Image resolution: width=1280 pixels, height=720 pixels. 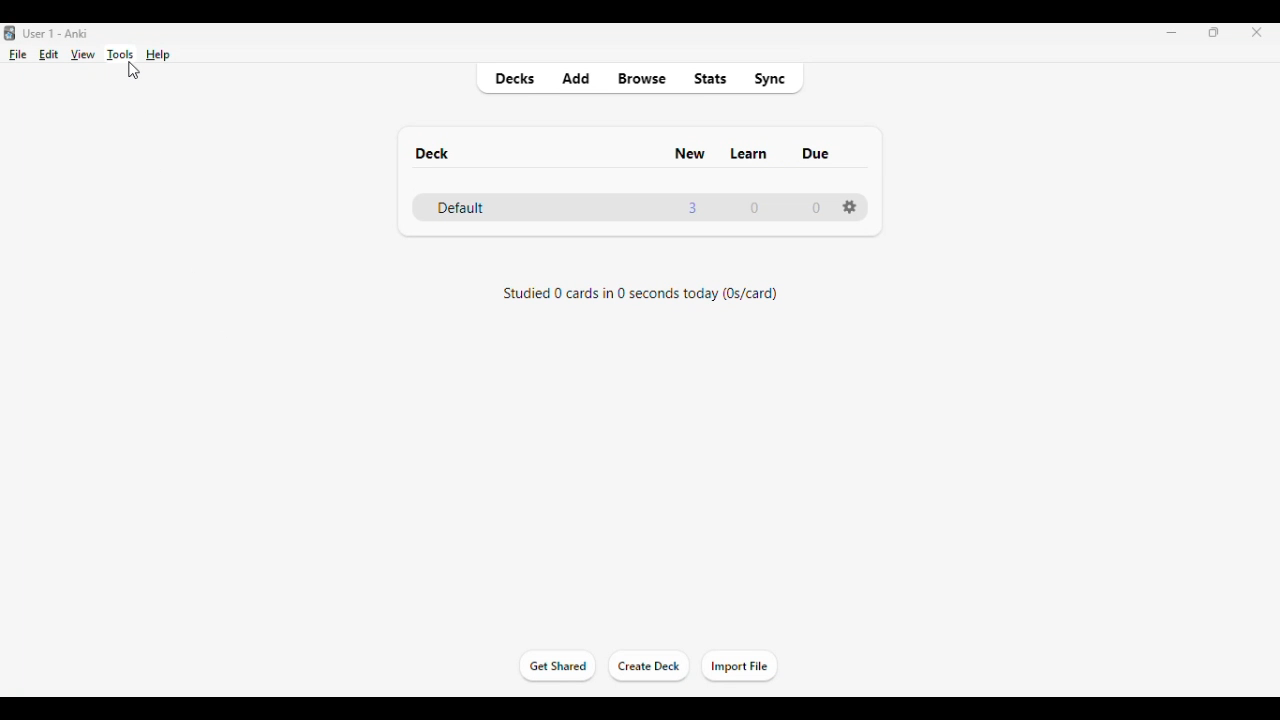 What do you see at coordinates (10, 33) in the screenshot?
I see `logo` at bounding box center [10, 33].